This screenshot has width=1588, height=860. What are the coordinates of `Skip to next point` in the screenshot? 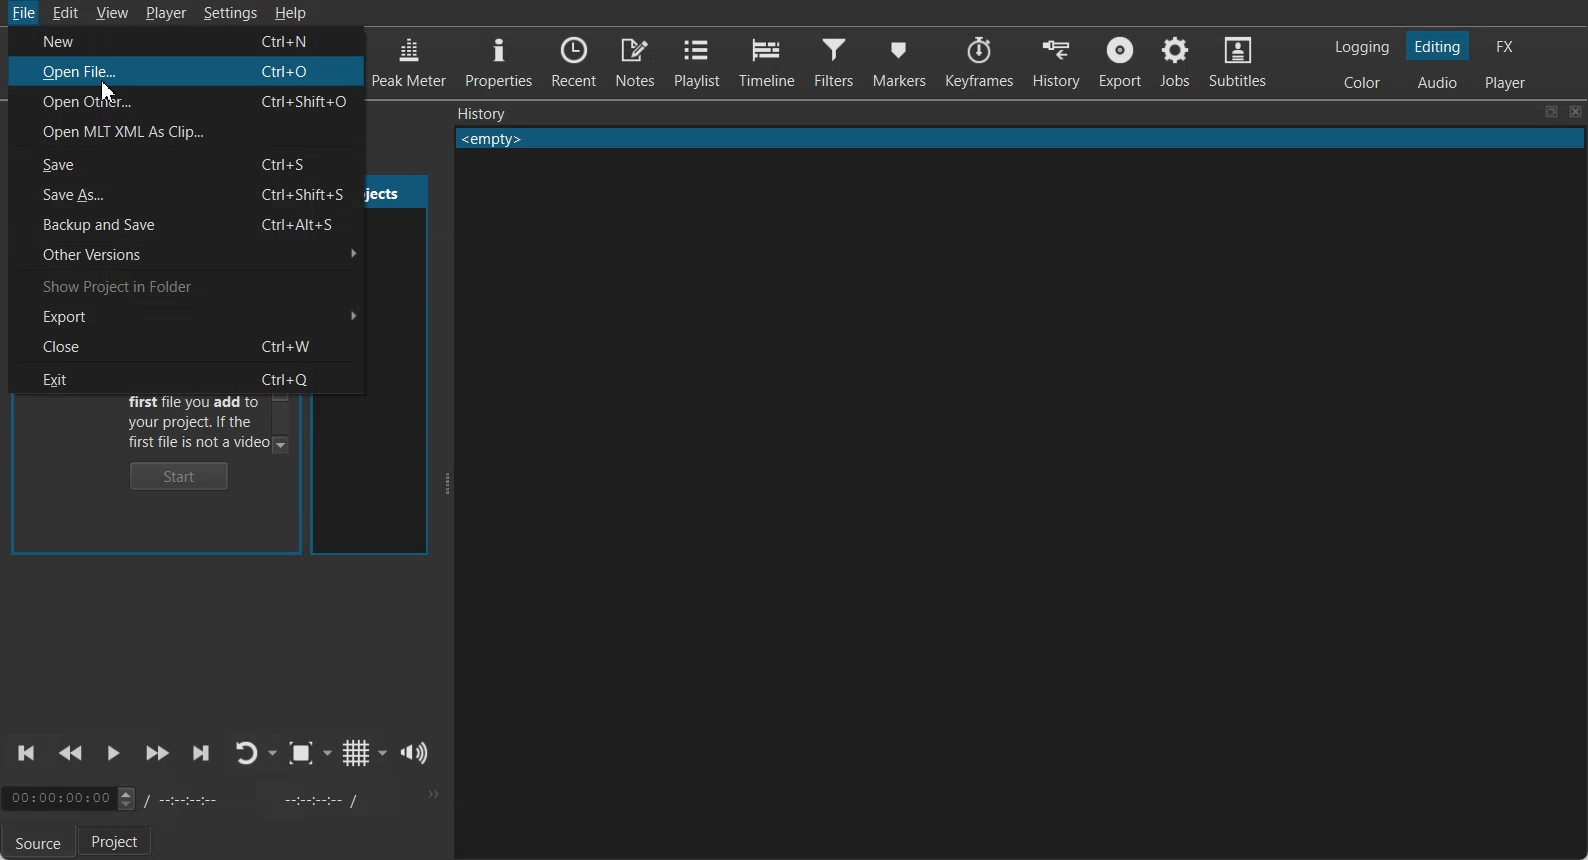 It's located at (202, 754).